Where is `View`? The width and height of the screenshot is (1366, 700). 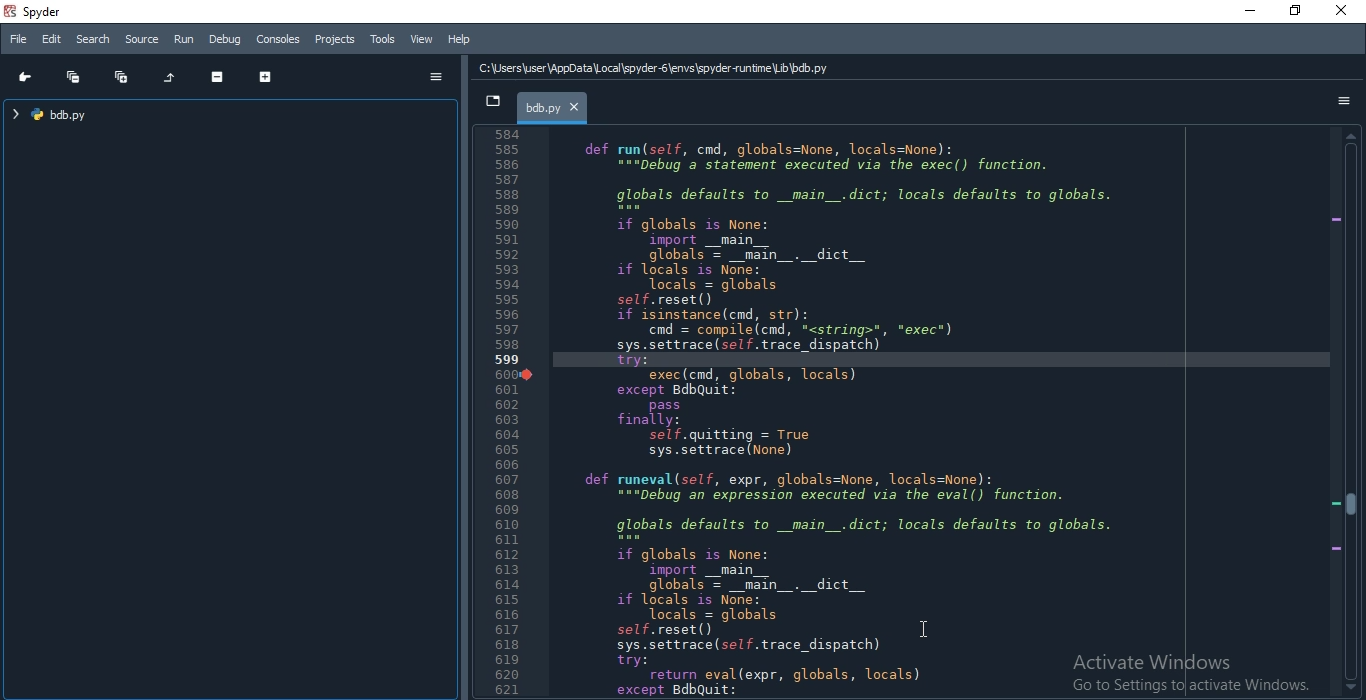 View is located at coordinates (420, 40).